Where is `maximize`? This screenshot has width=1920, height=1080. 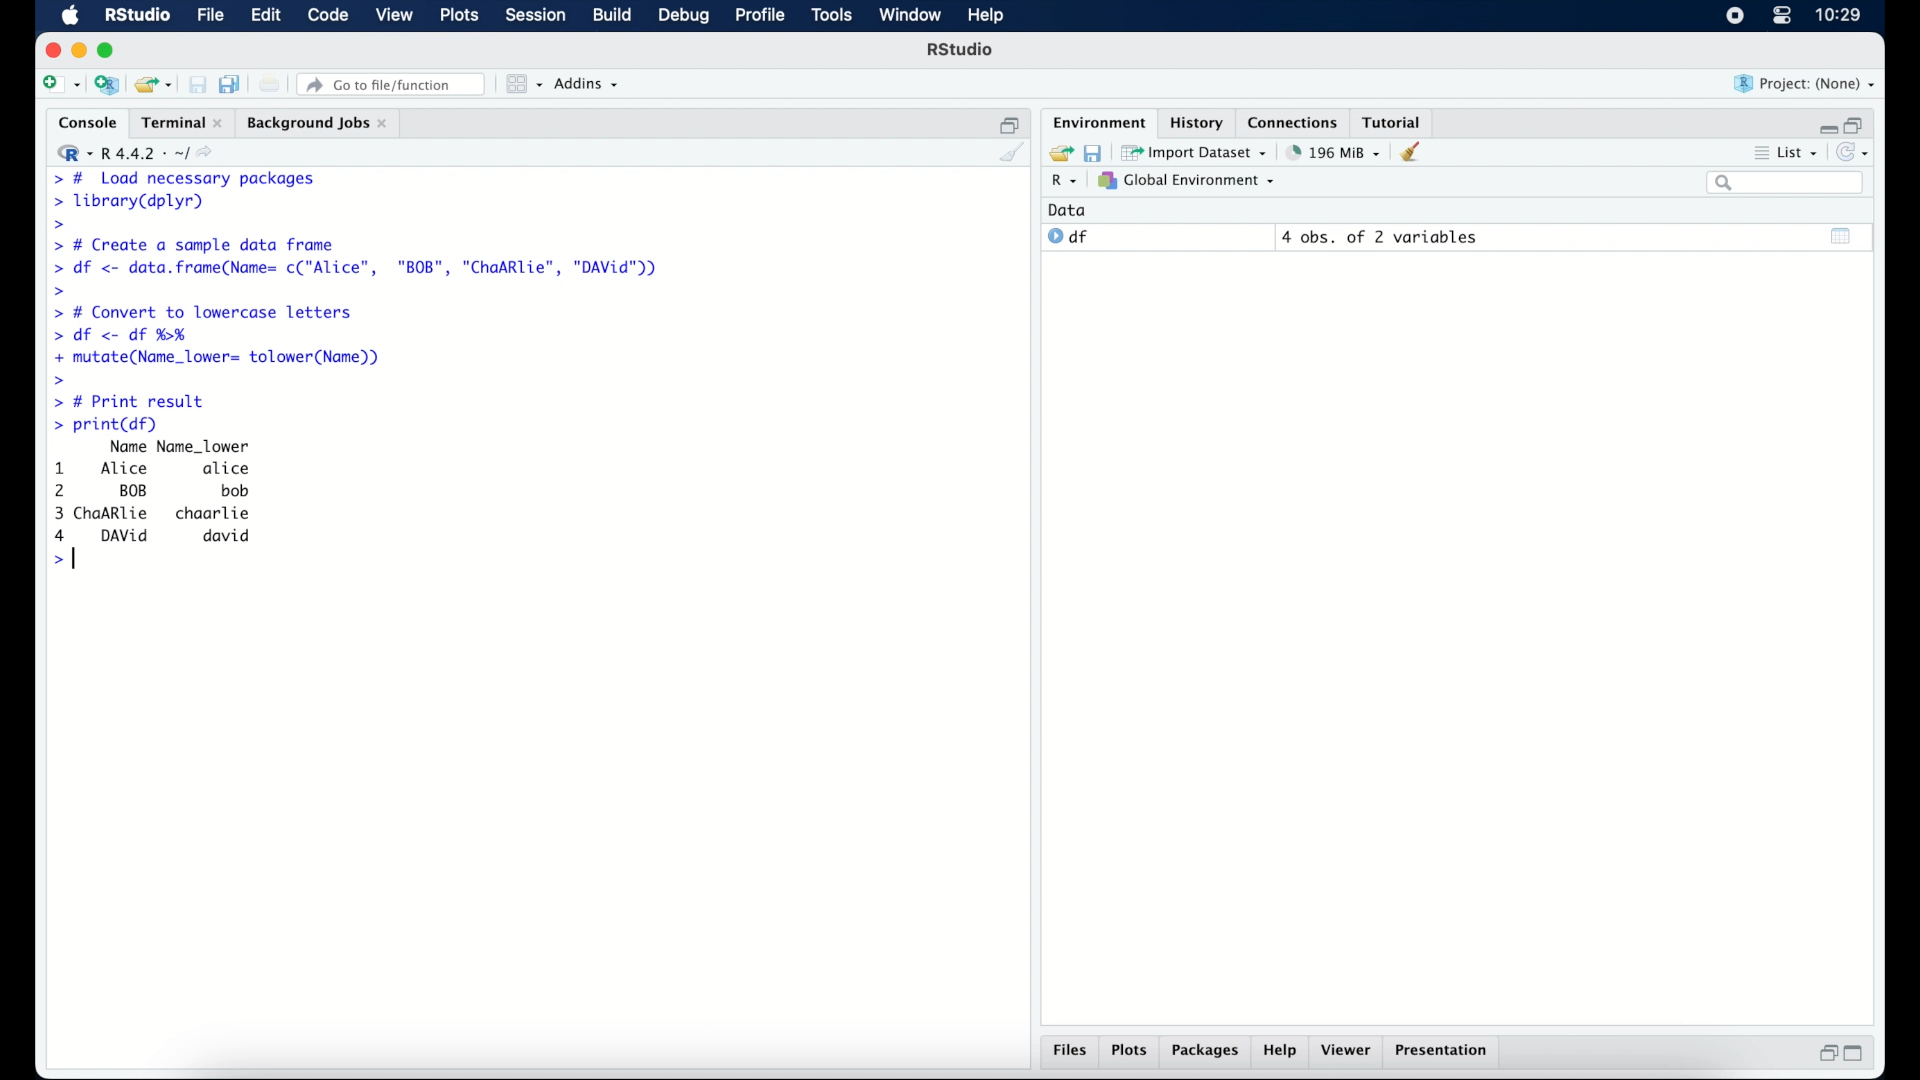 maximize is located at coordinates (1860, 1054).